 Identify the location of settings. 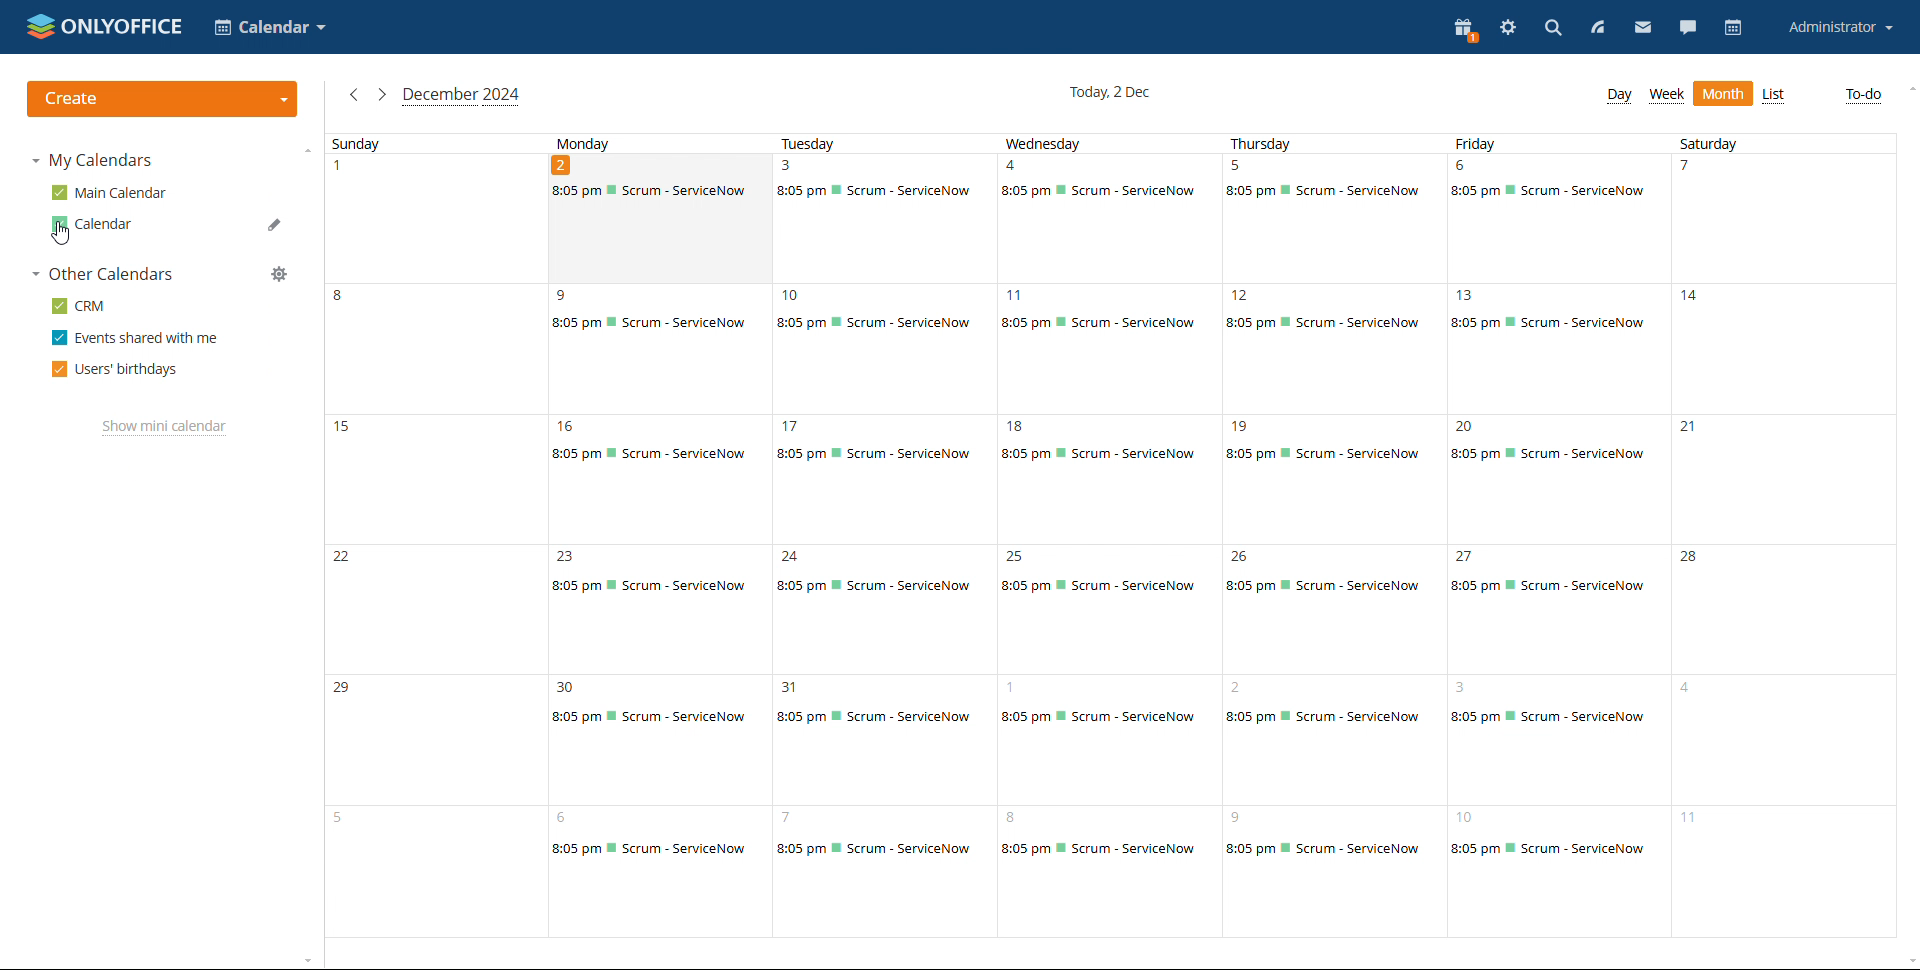
(1508, 28).